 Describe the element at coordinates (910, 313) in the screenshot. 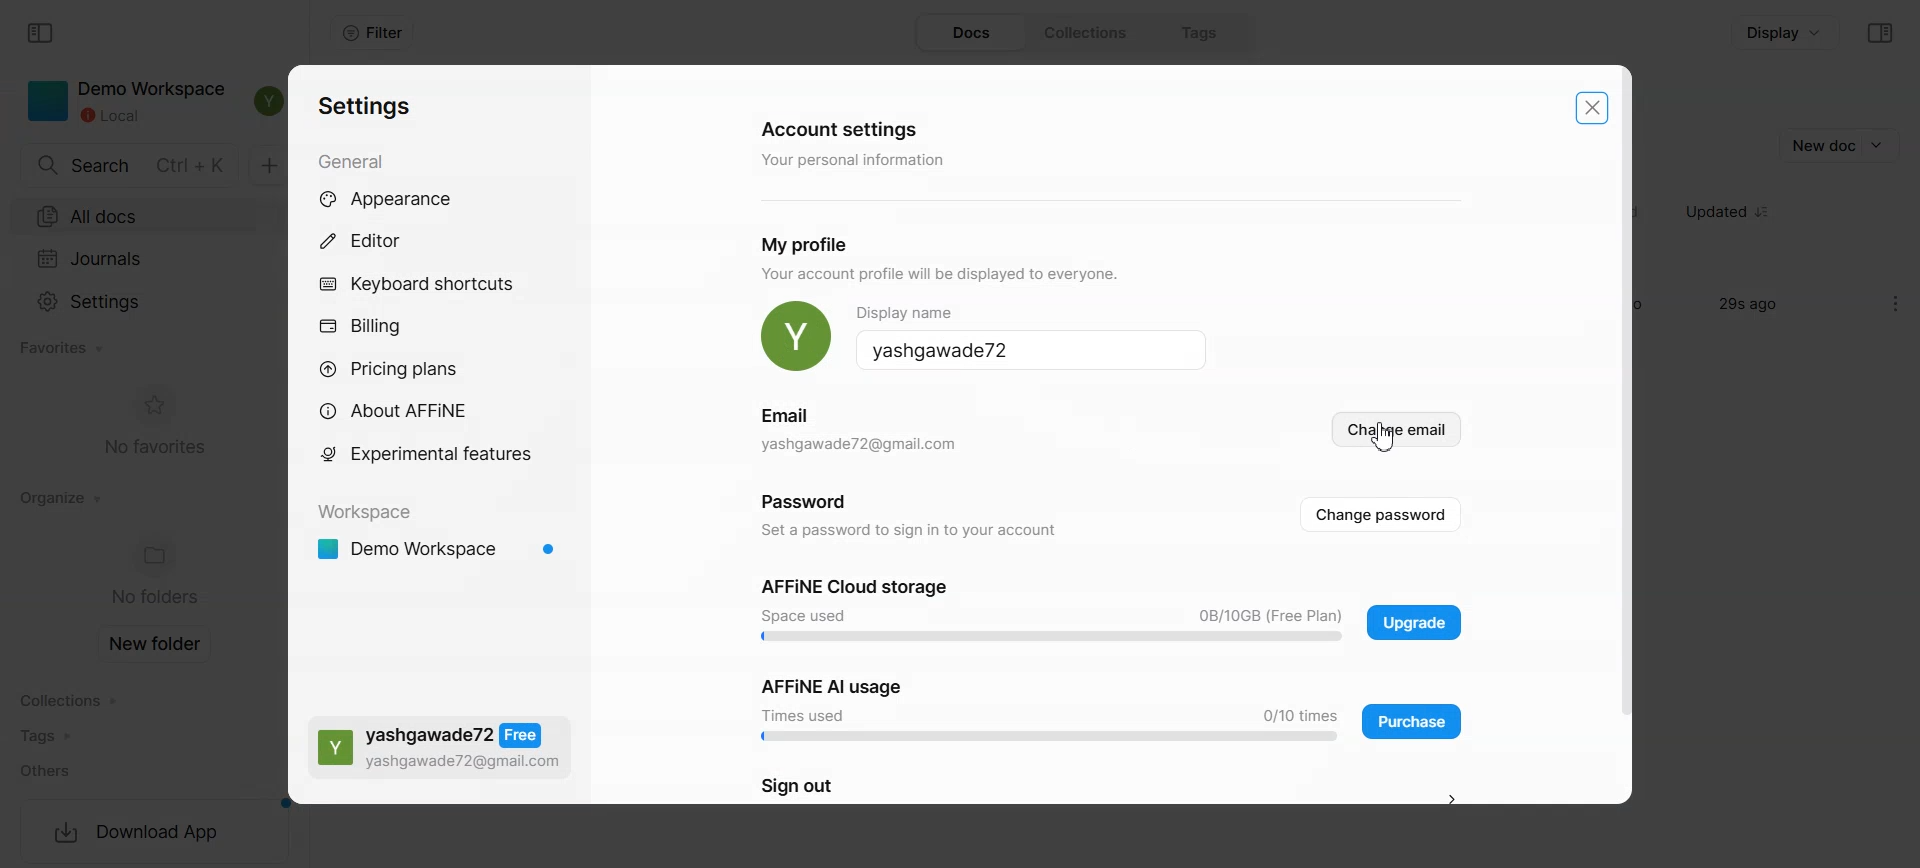

I see `display name` at that location.